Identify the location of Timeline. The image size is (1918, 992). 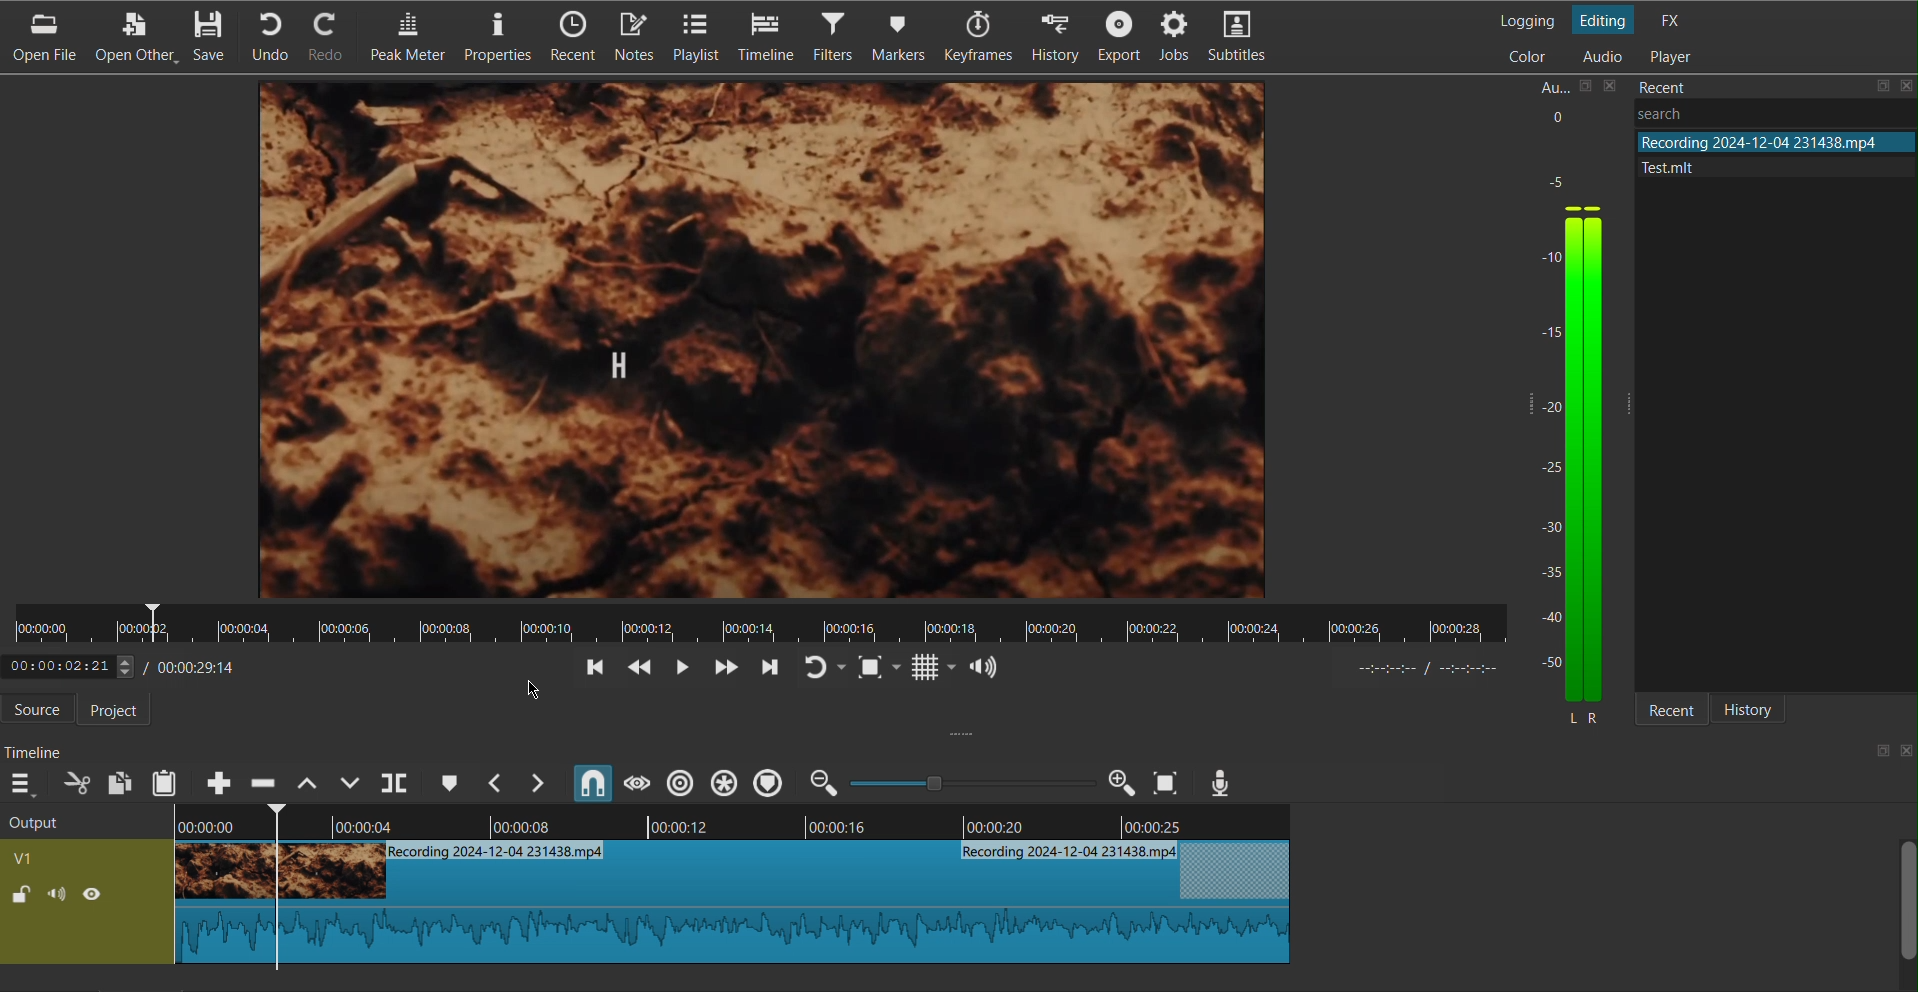
(766, 38).